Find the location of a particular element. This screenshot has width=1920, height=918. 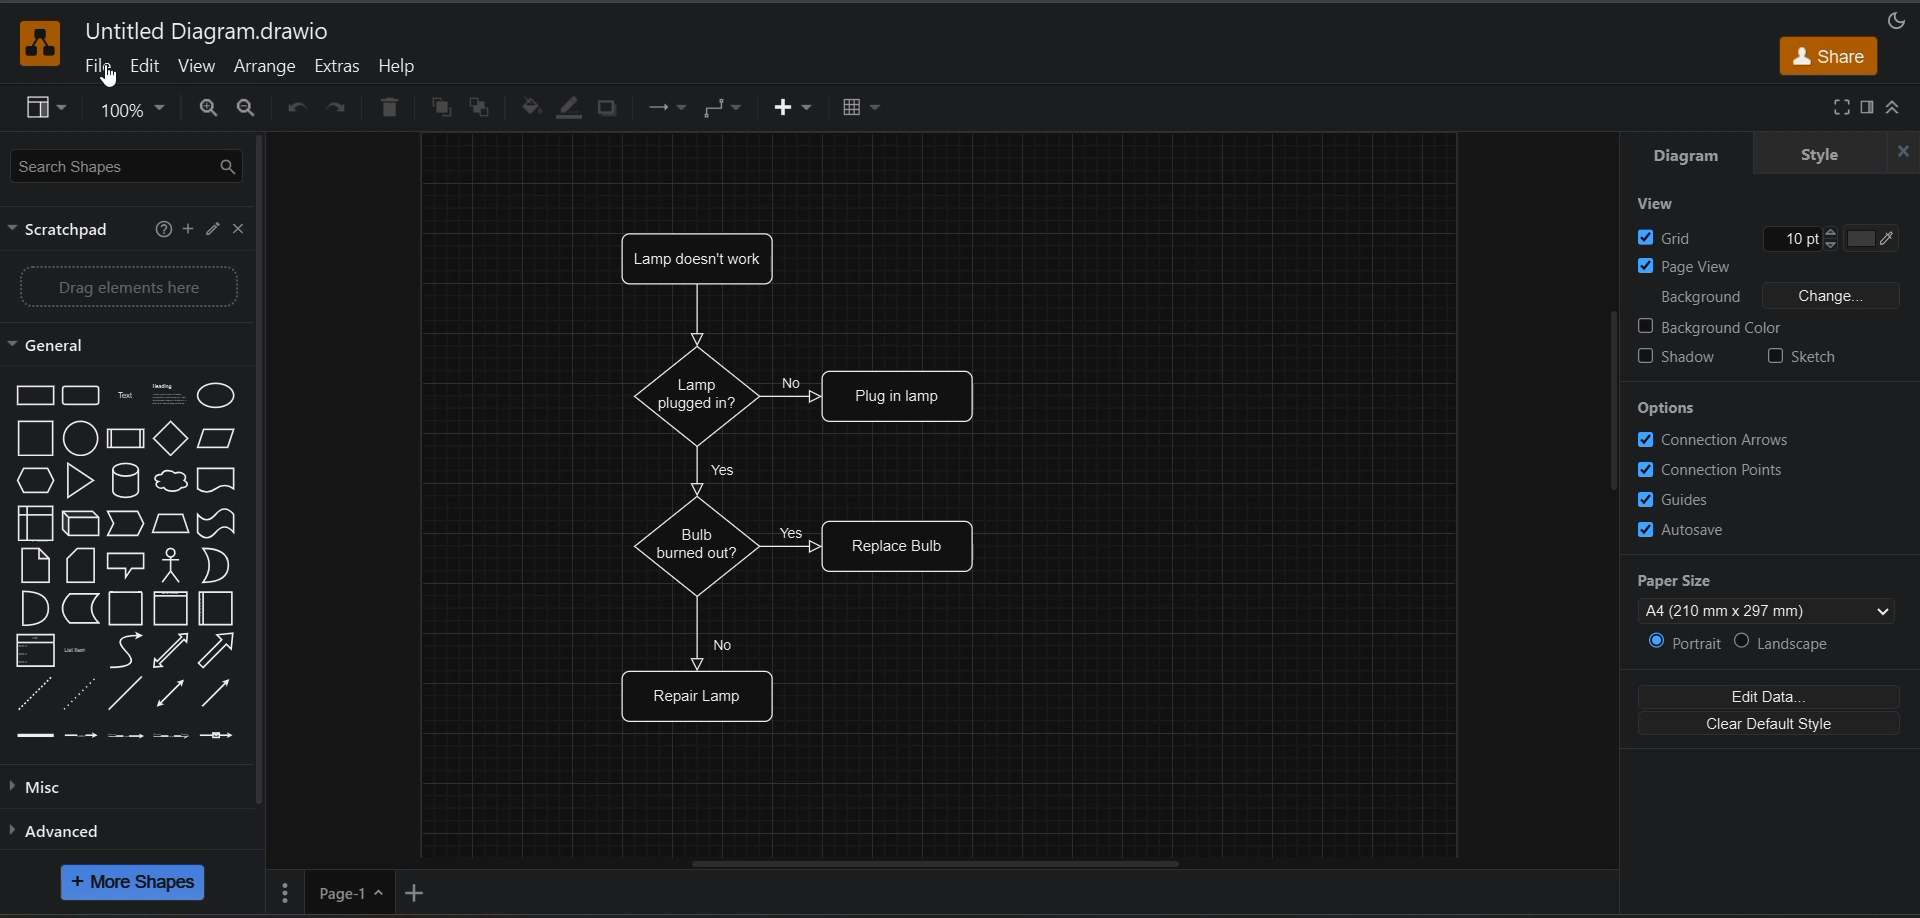

delete is located at coordinates (394, 106).